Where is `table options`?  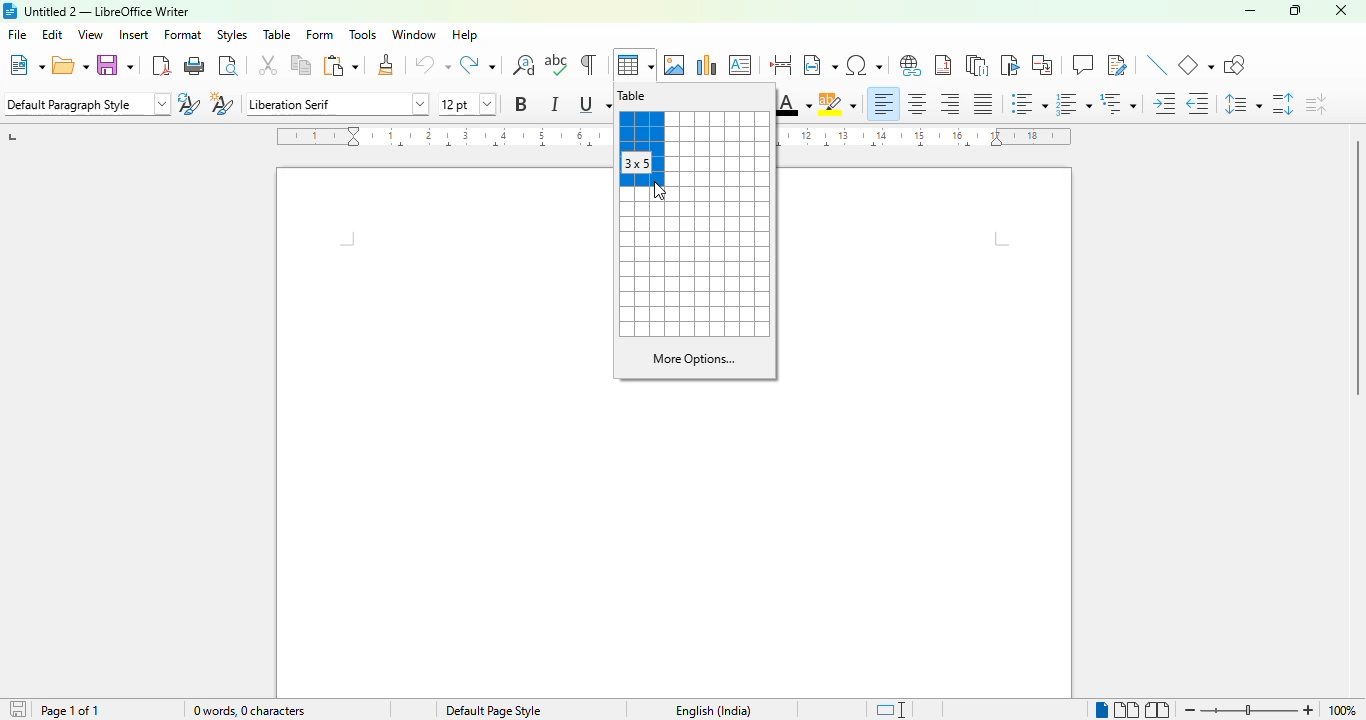 table options is located at coordinates (693, 271).